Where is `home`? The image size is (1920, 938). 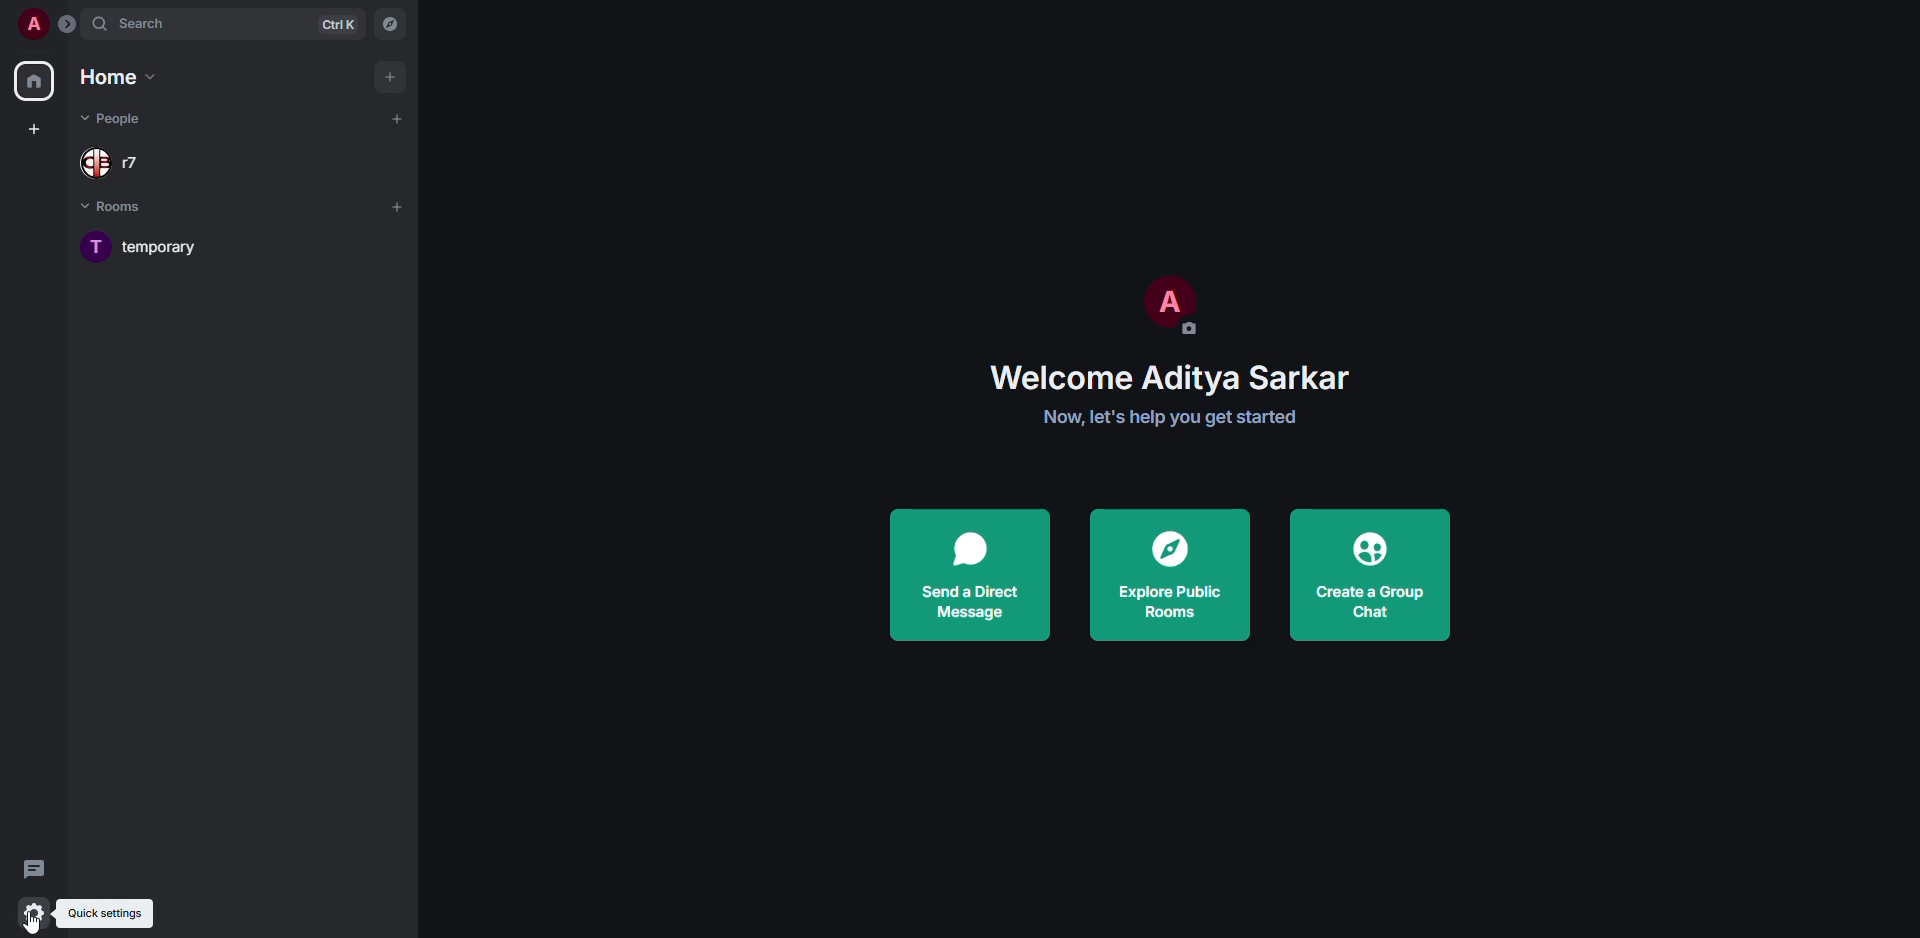 home is located at coordinates (37, 84).